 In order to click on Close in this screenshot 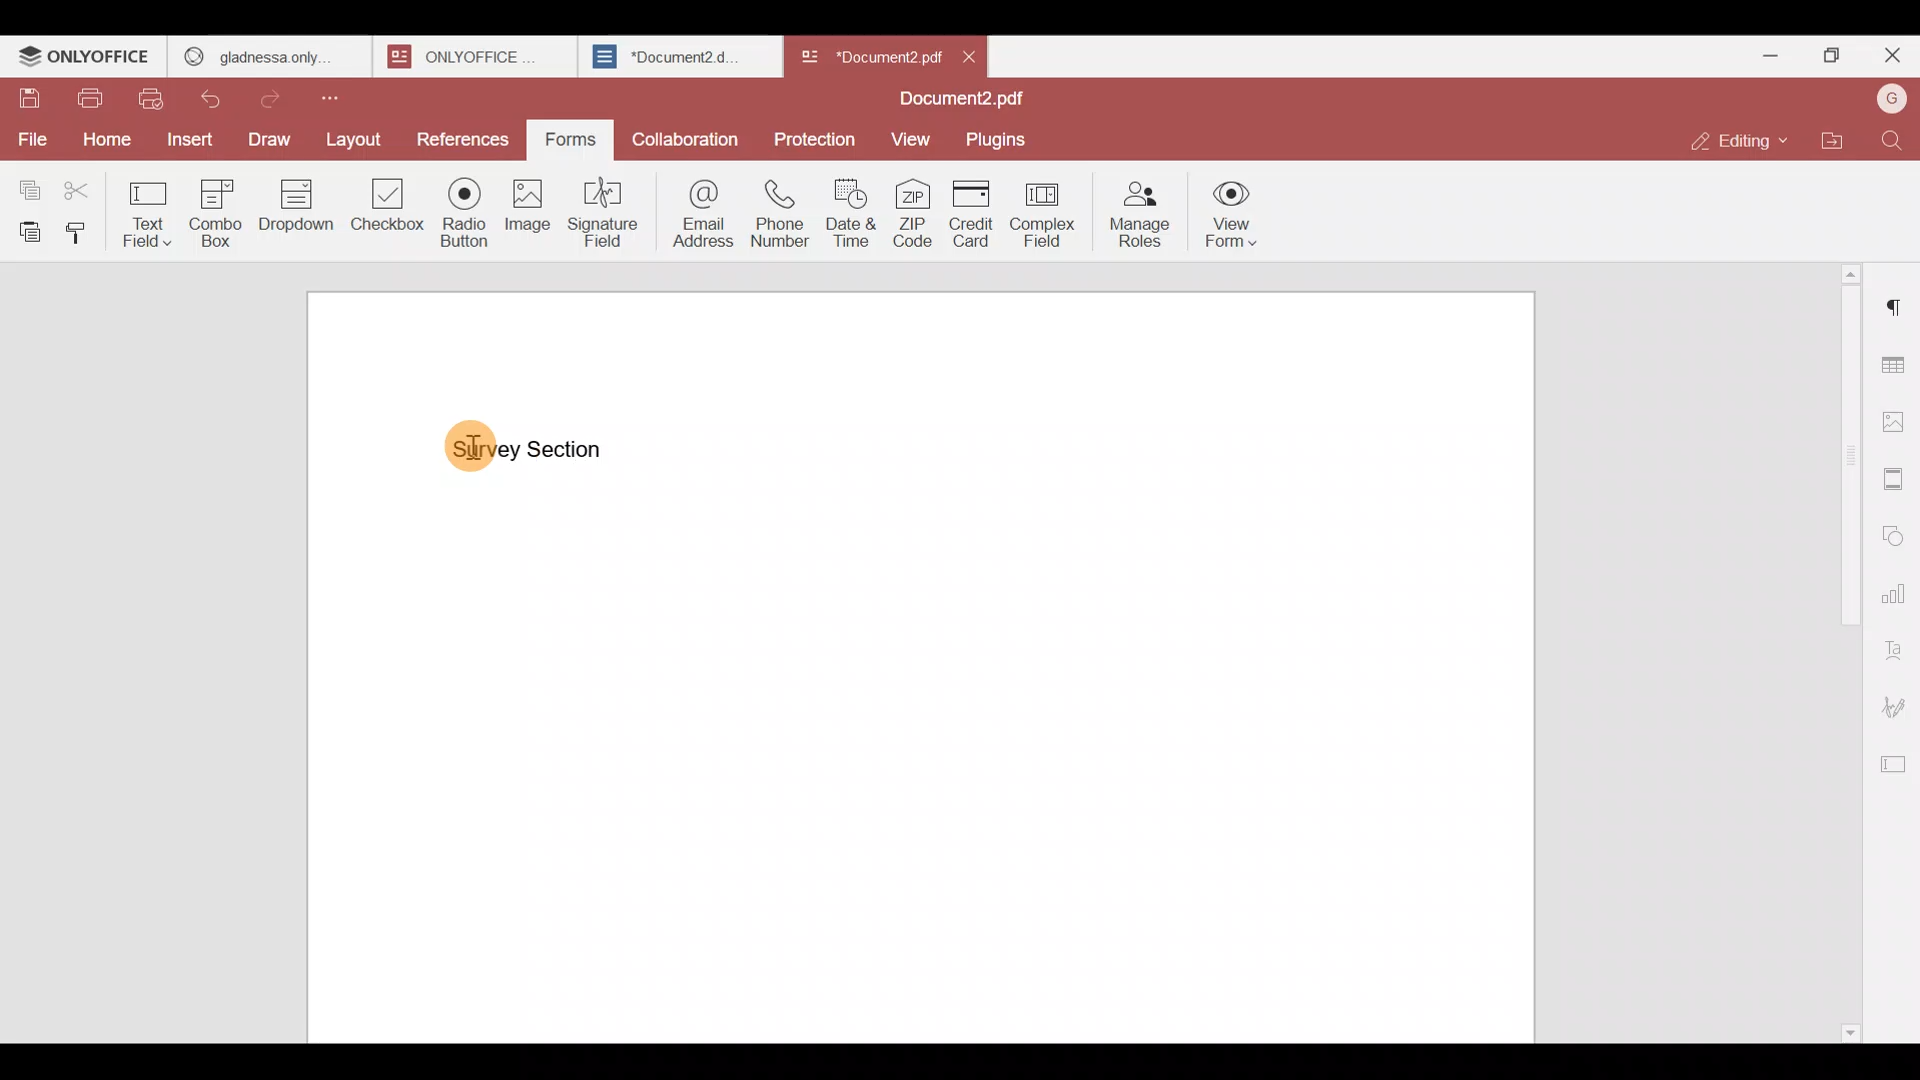, I will do `click(970, 55)`.